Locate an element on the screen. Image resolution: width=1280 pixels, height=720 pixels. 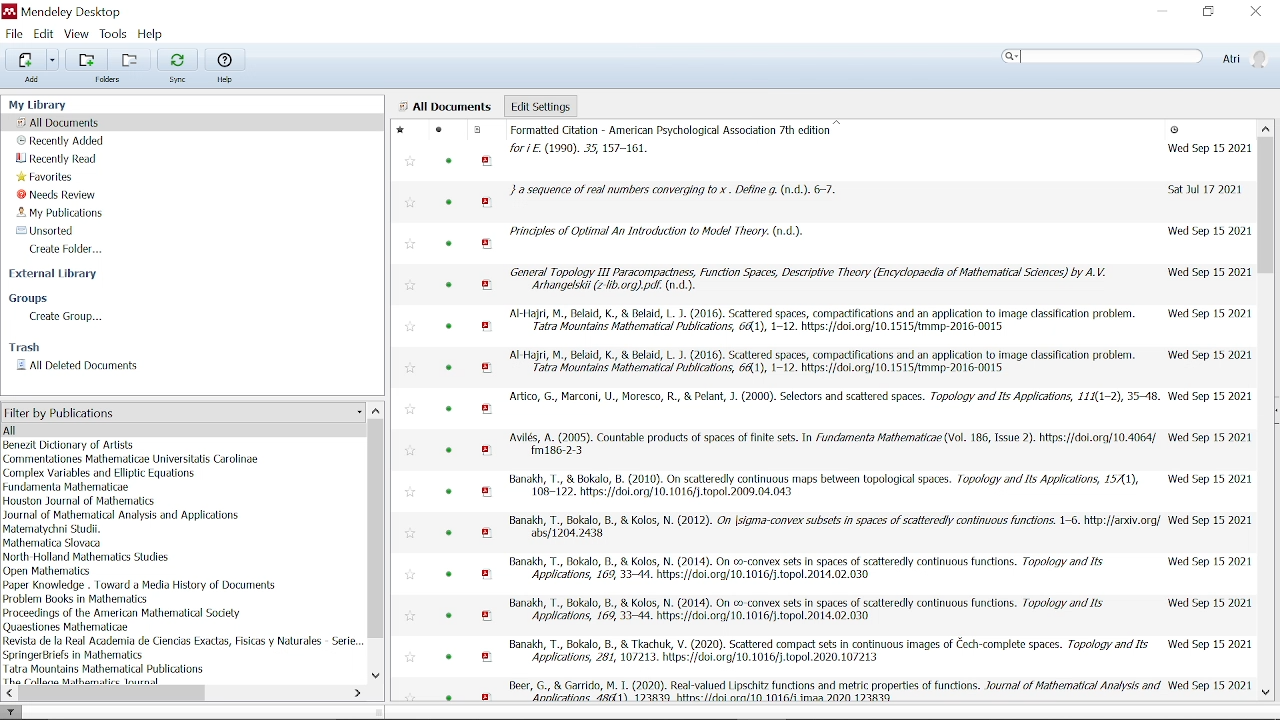
favourite is located at coordinates (411, 491).